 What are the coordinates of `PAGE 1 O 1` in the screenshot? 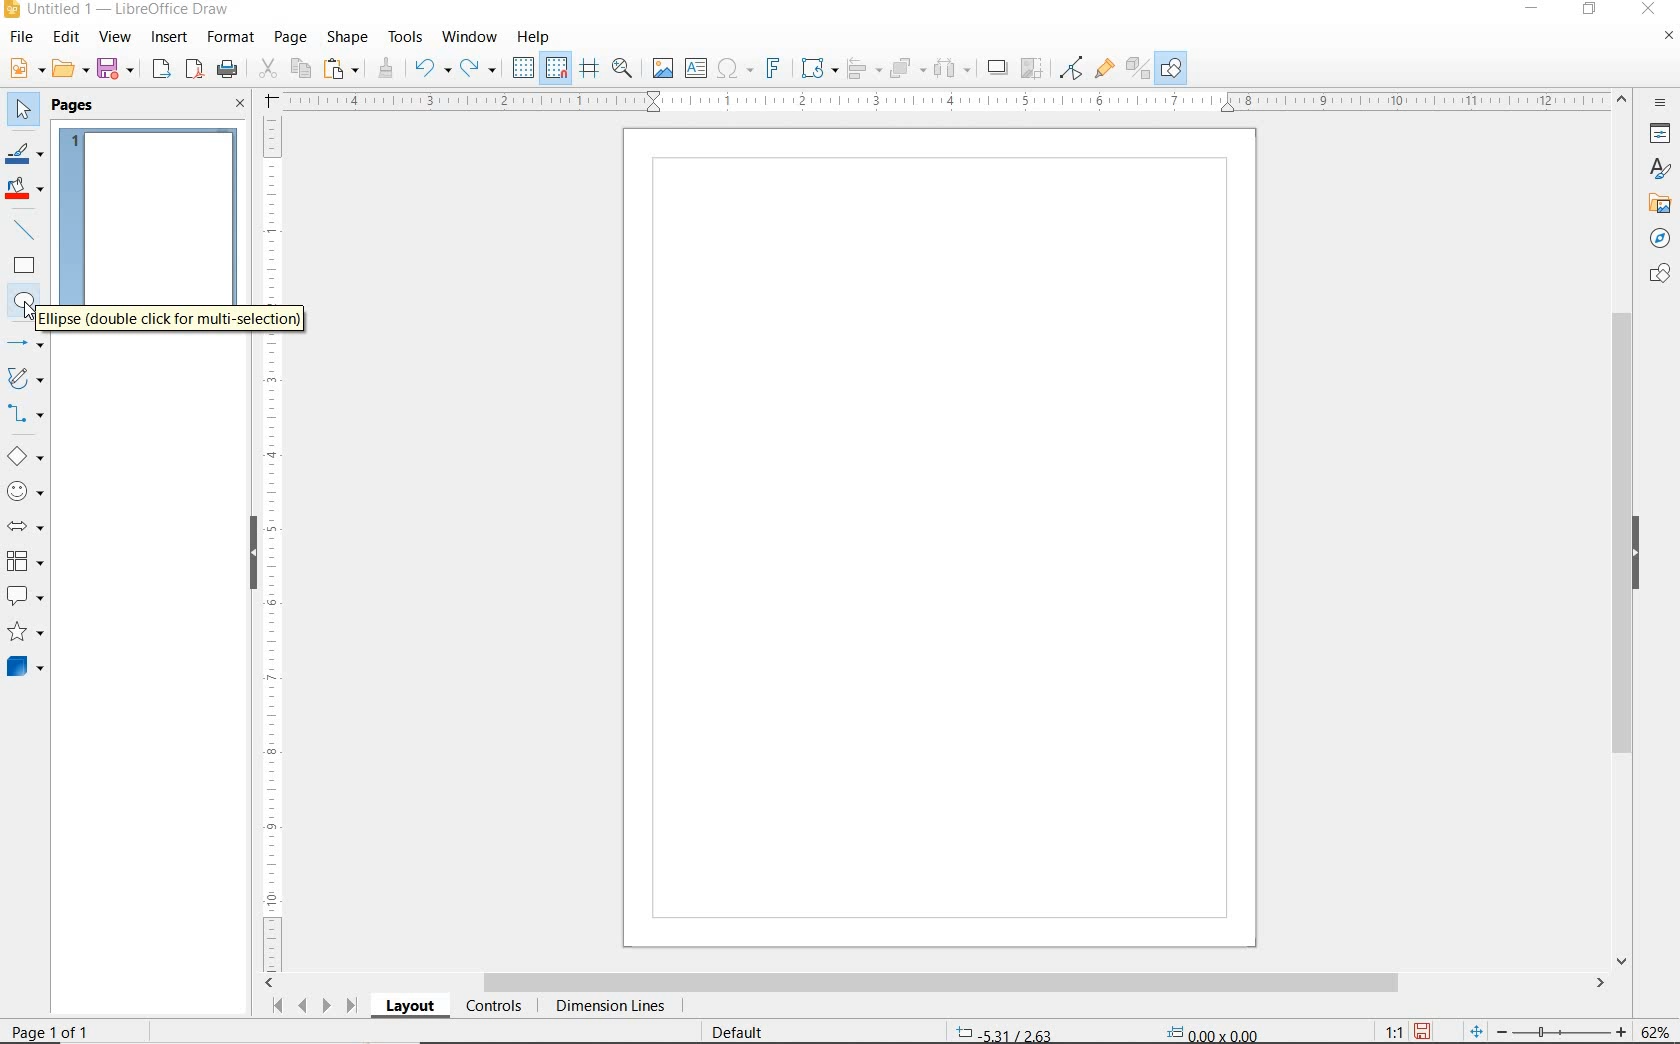 It's located at (65, 1024).